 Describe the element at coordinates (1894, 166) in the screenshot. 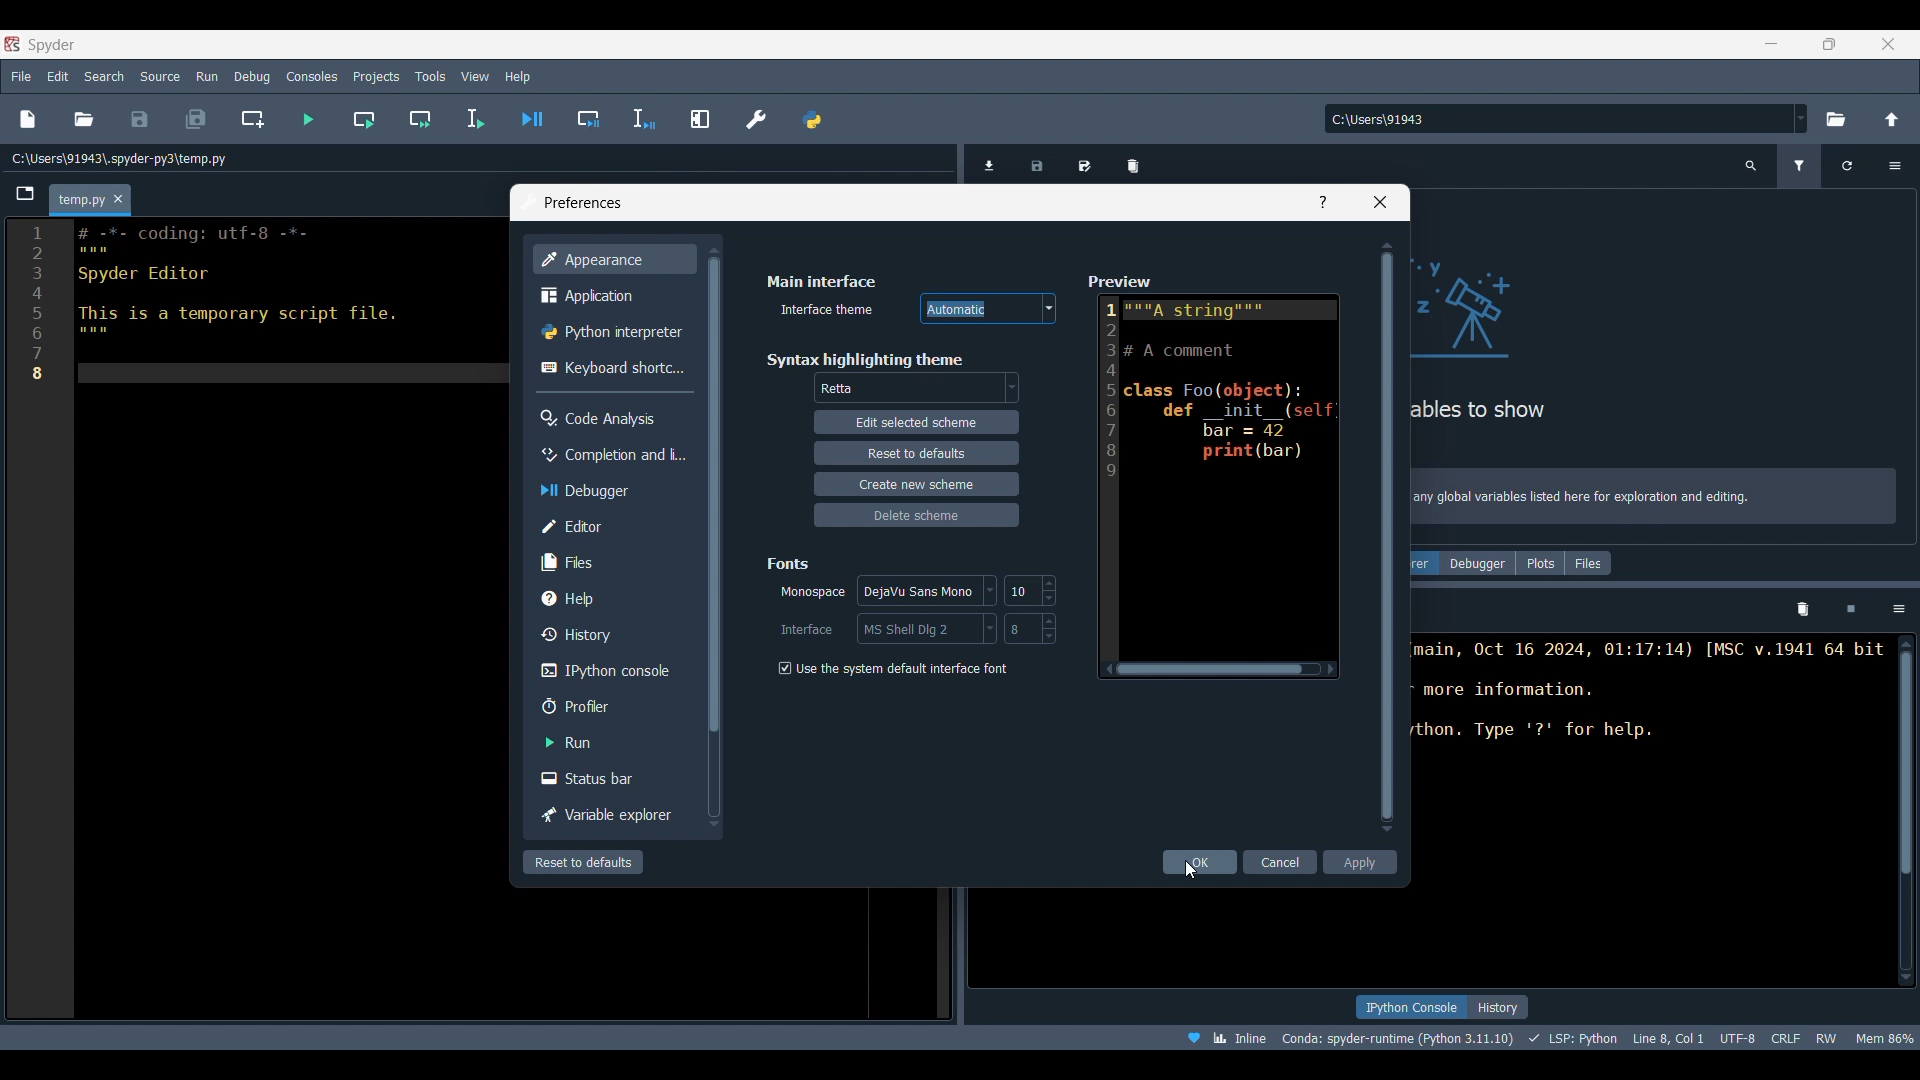

I see `Options` at that location.